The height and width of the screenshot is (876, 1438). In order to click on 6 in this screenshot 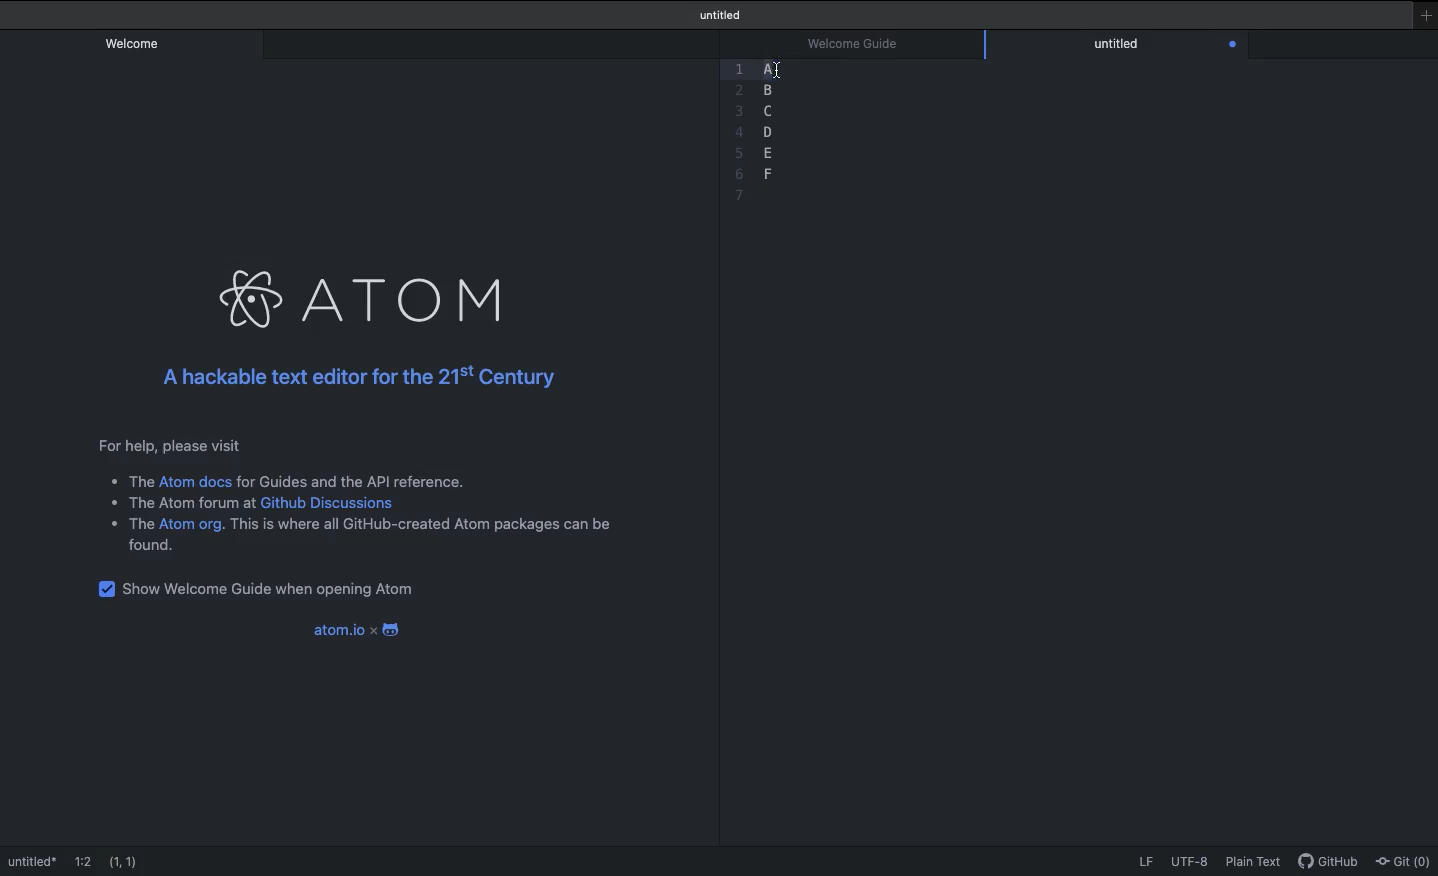, I will do `click(739, 177)`.